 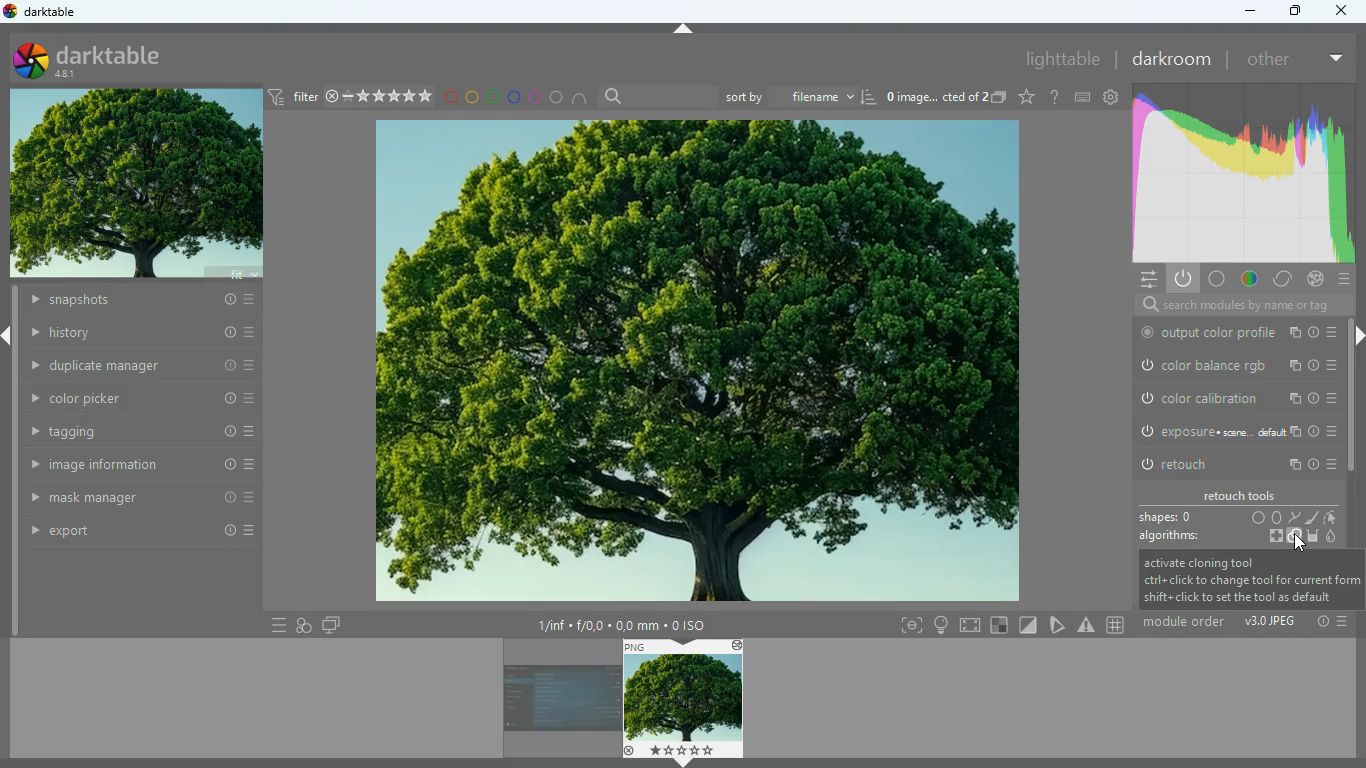 What do you see at coordinates (1118, 625) in the screenshot?
I see `#` at bounding box center [1118, 625].